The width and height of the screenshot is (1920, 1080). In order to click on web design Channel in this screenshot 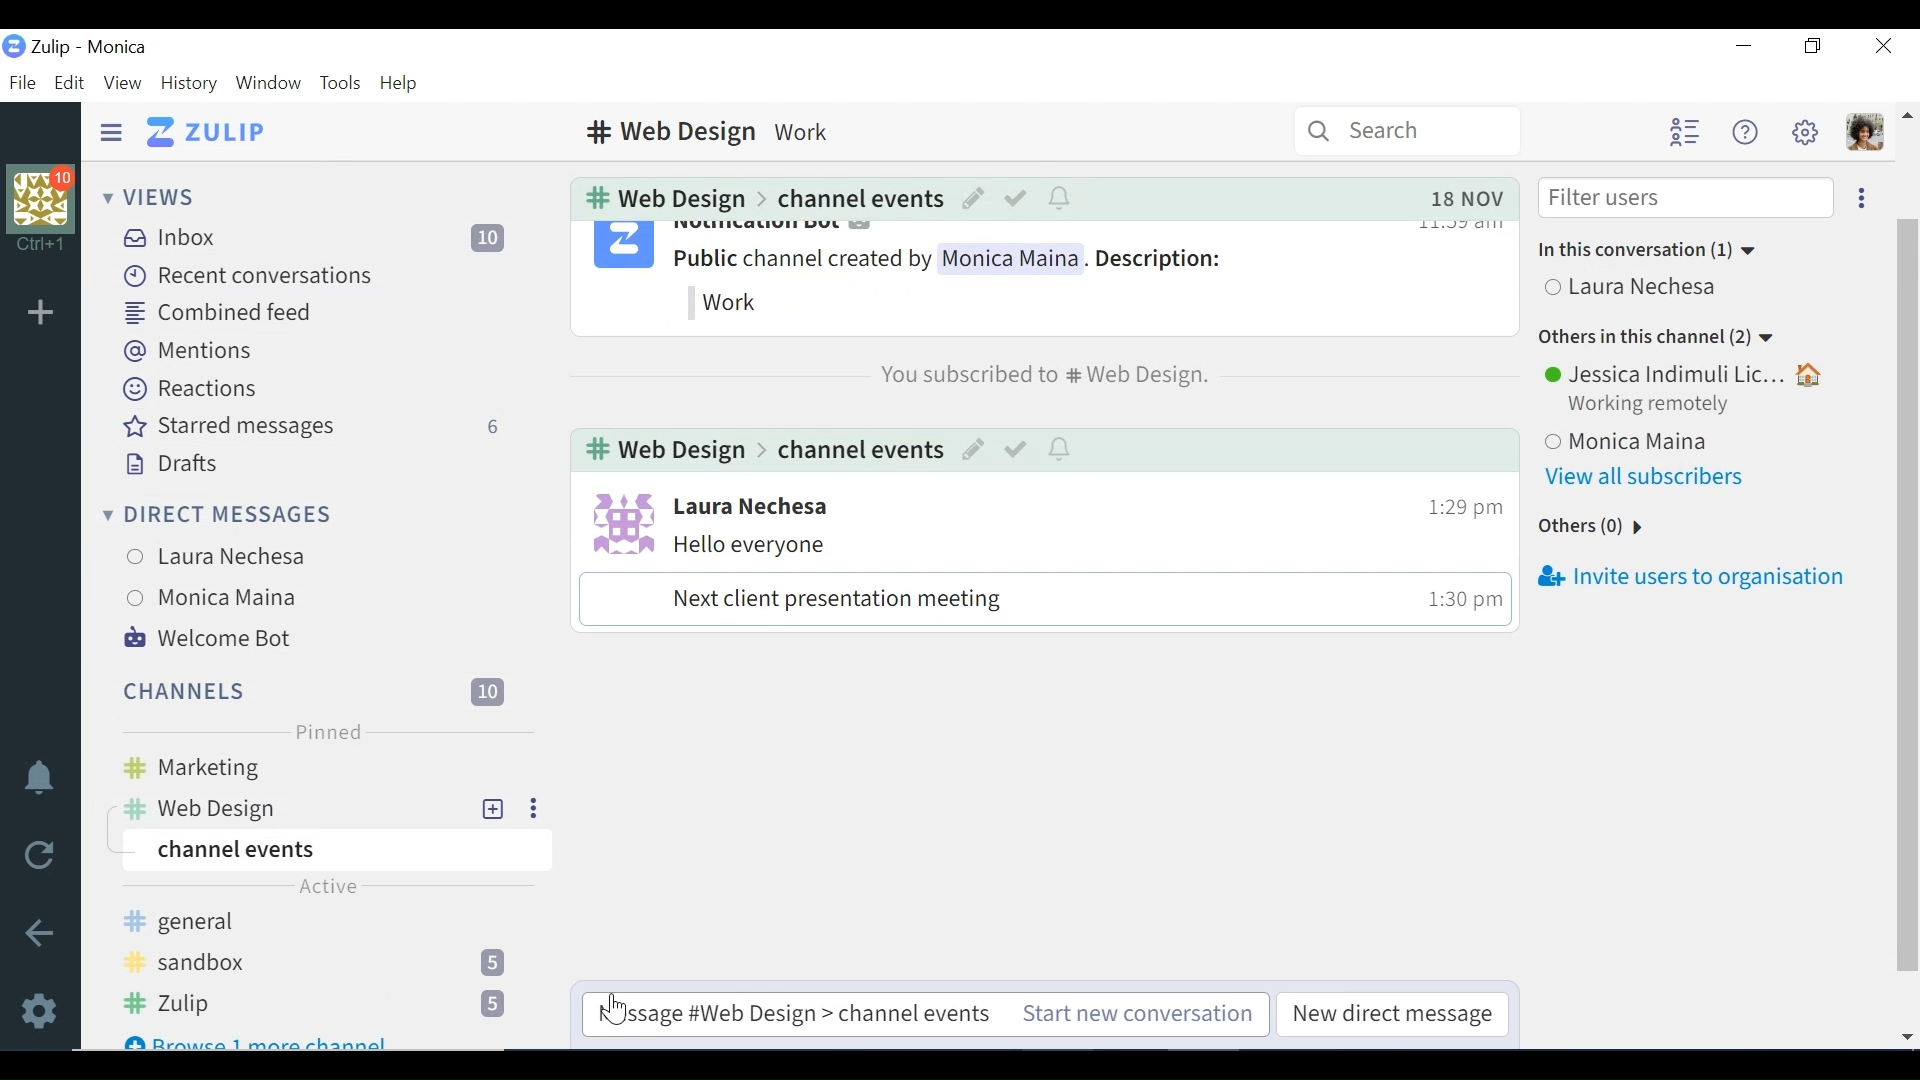, I will do `click(659, 198)`.